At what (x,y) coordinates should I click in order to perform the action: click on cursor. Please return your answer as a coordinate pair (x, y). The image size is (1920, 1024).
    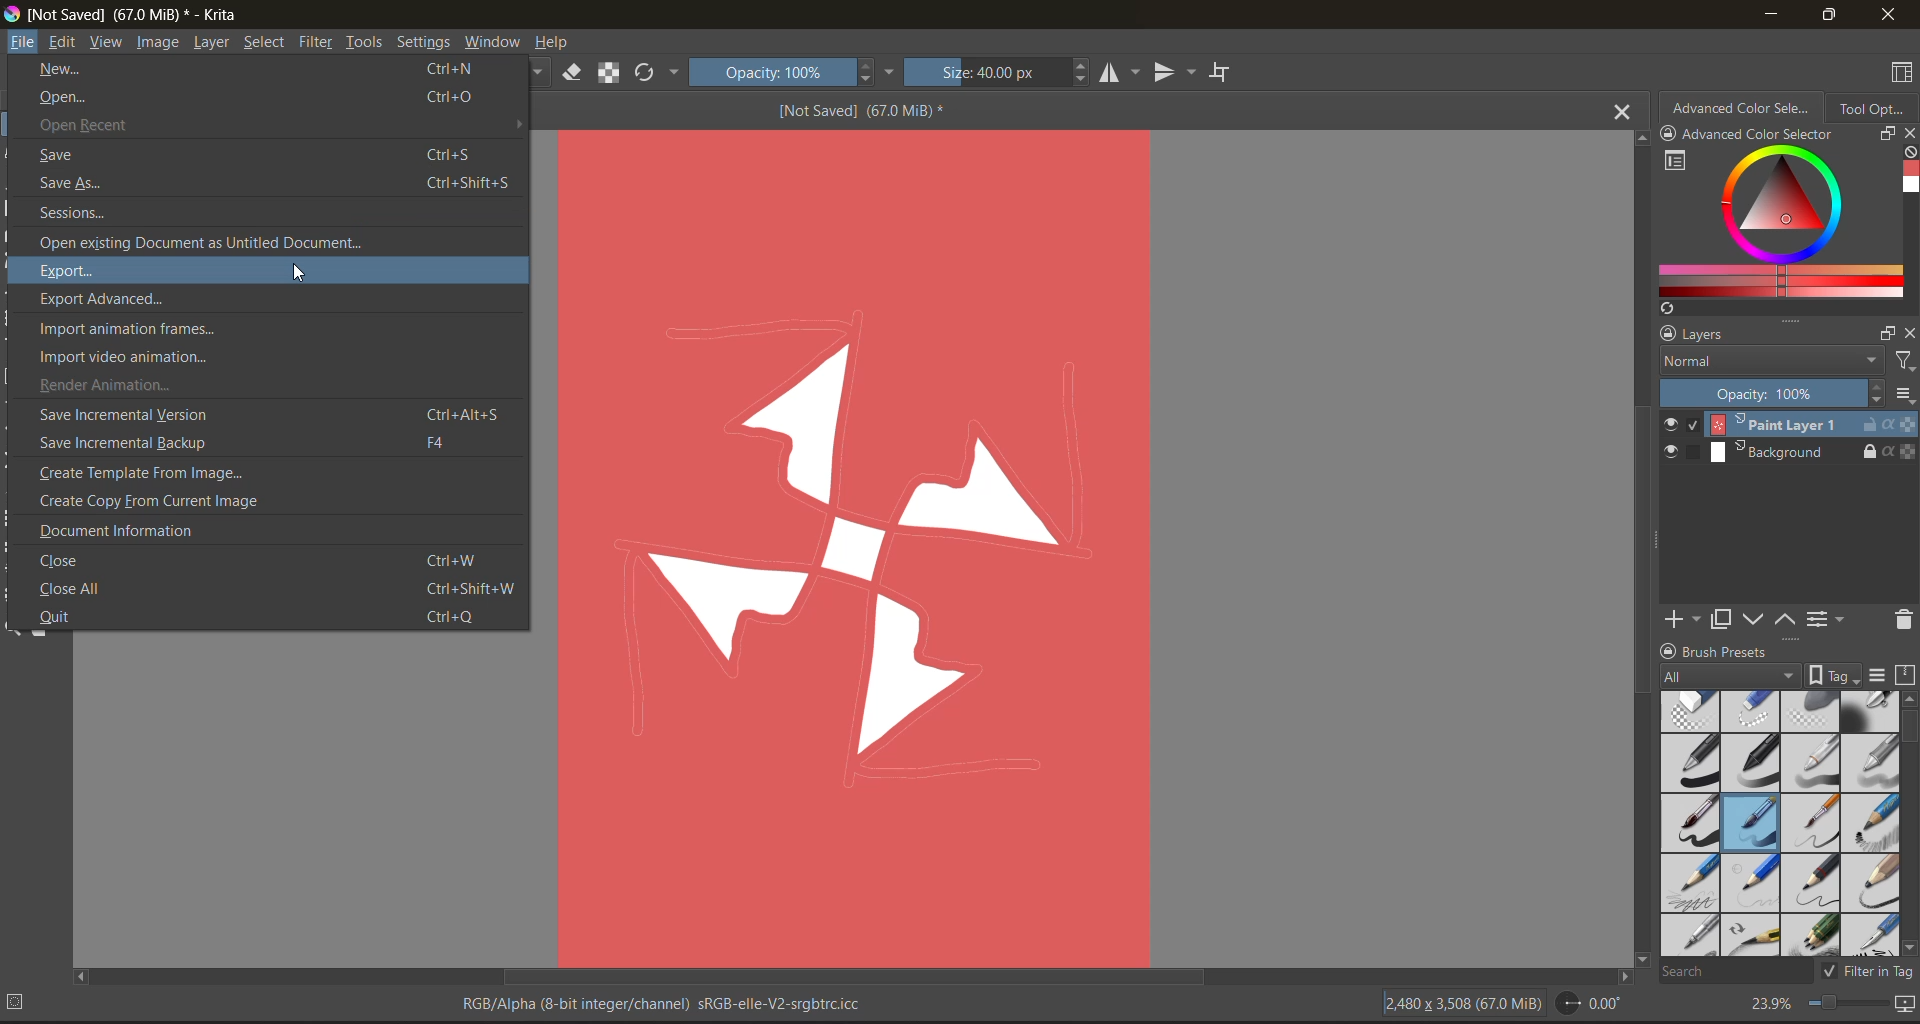
    Looking at the image, I should click on (303, 276).